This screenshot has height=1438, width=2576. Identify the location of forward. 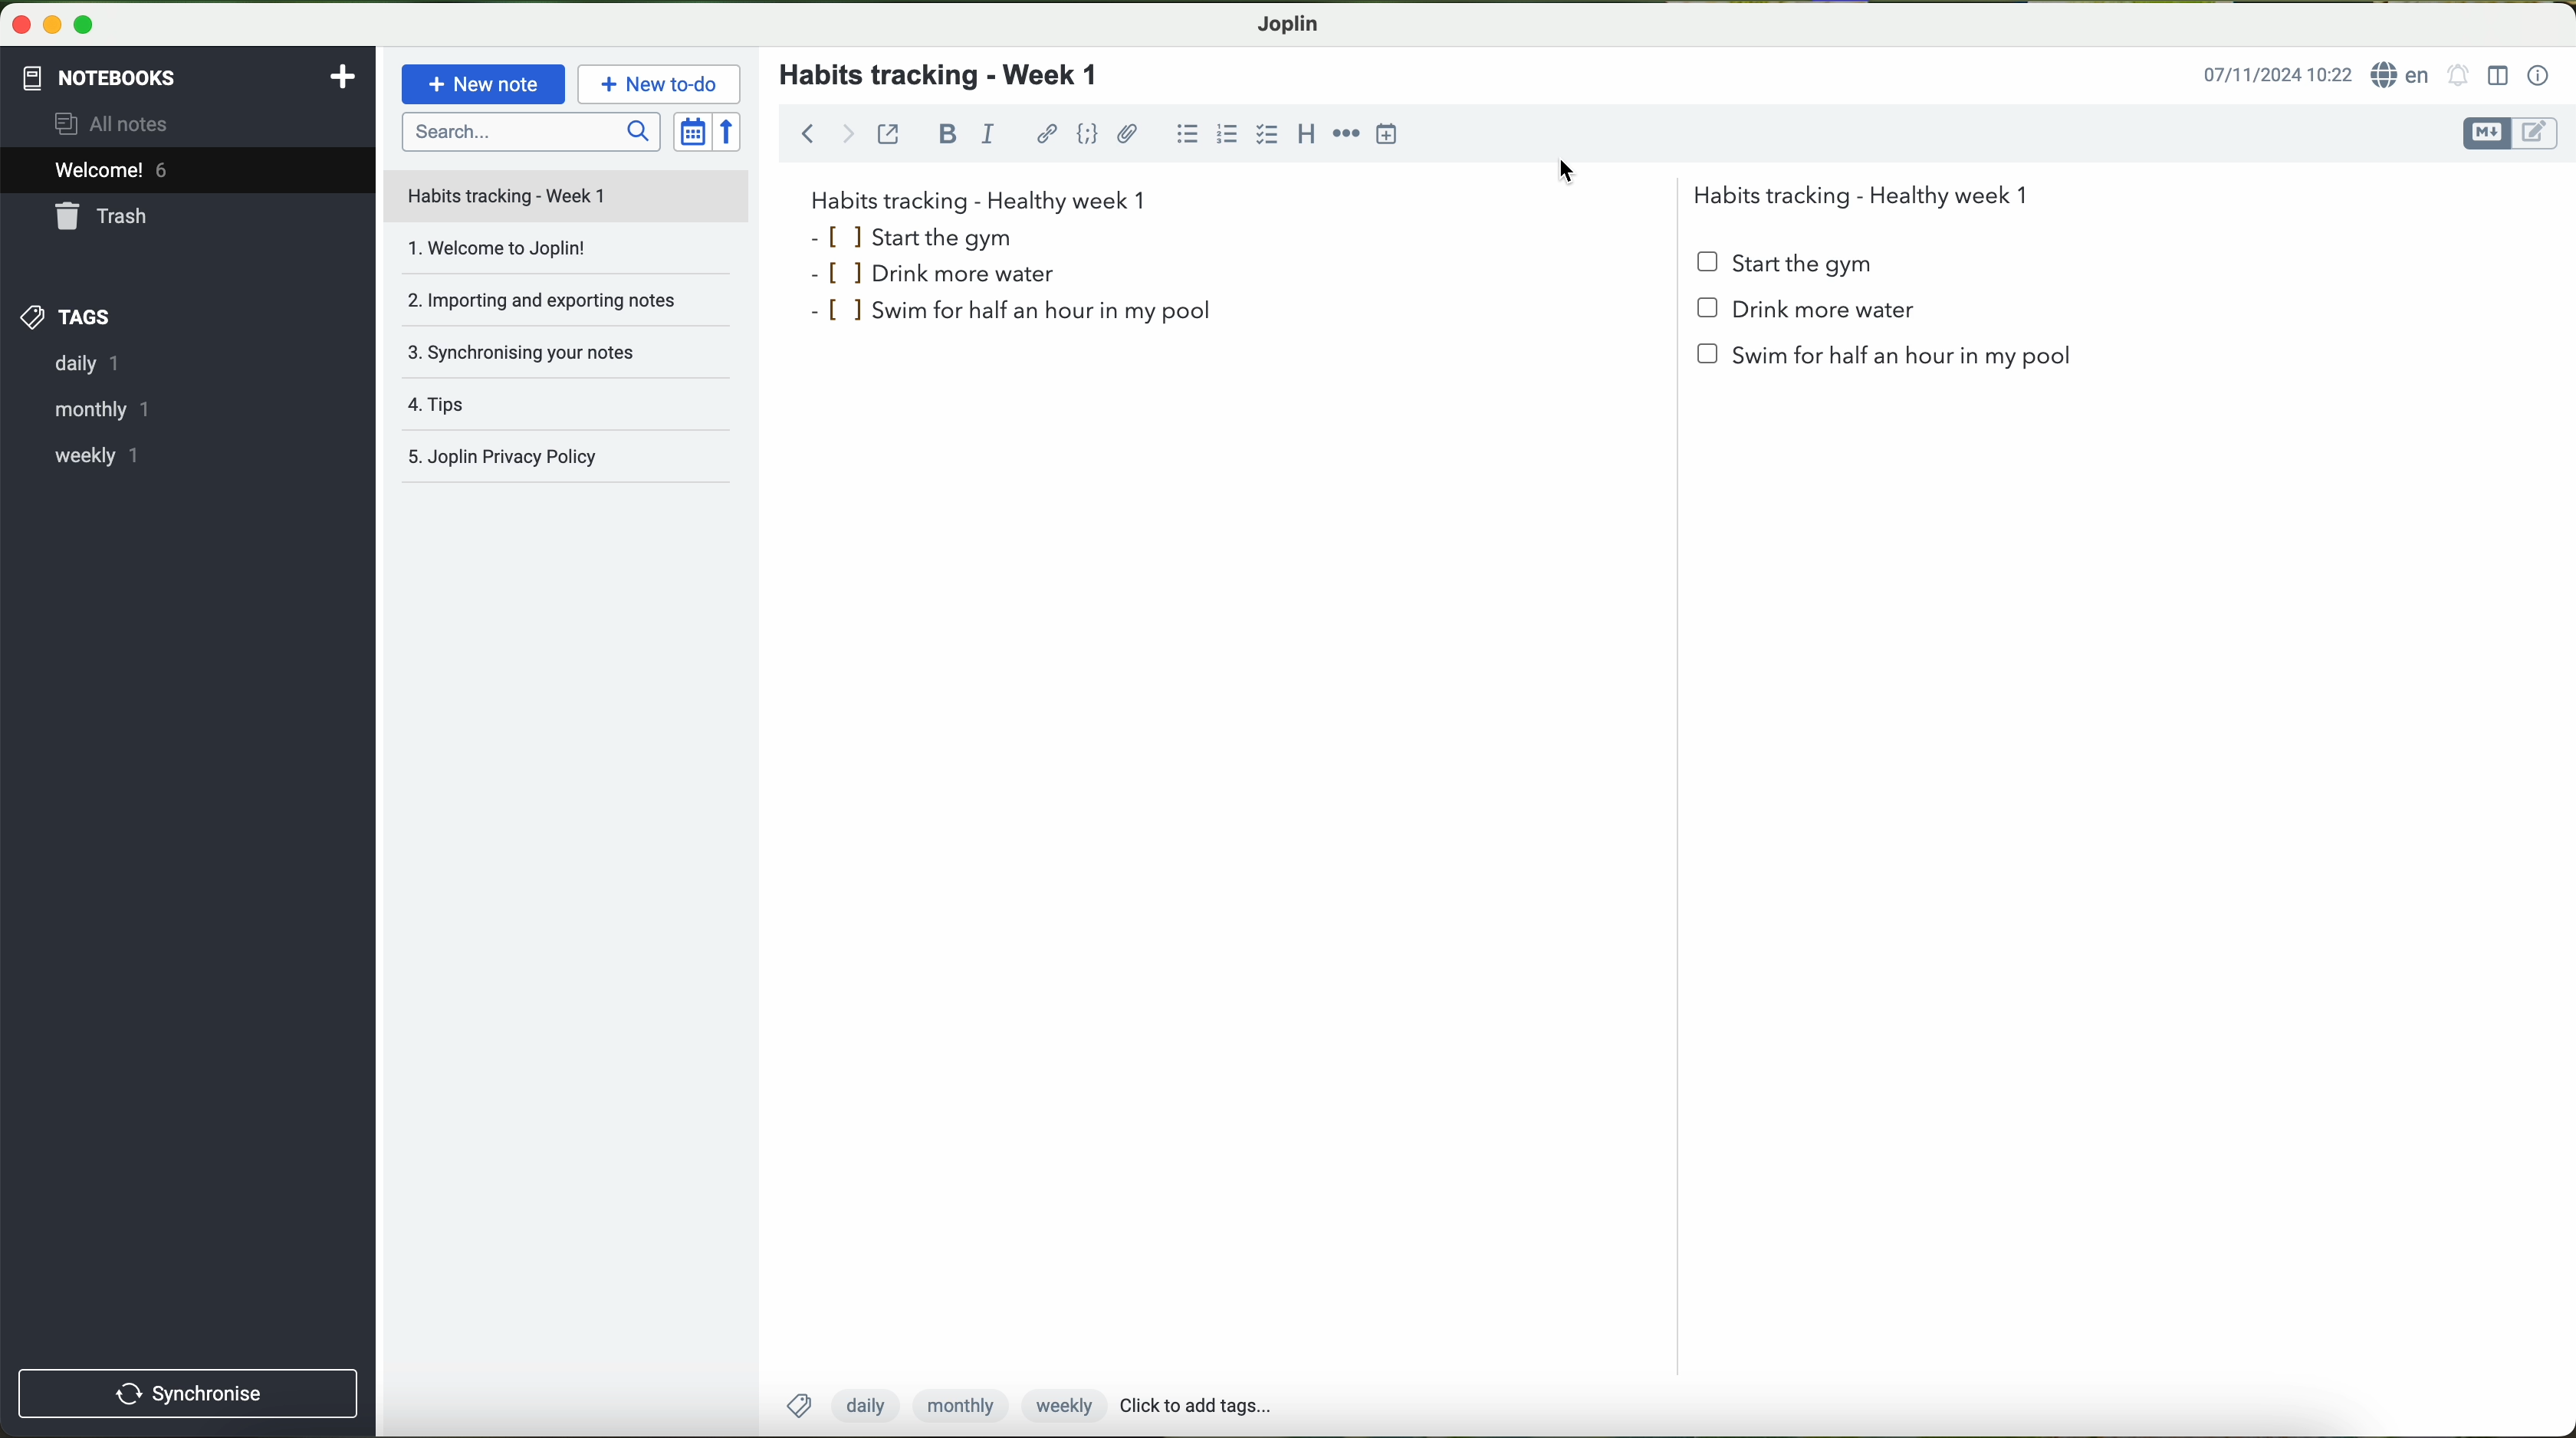
(848, 133).